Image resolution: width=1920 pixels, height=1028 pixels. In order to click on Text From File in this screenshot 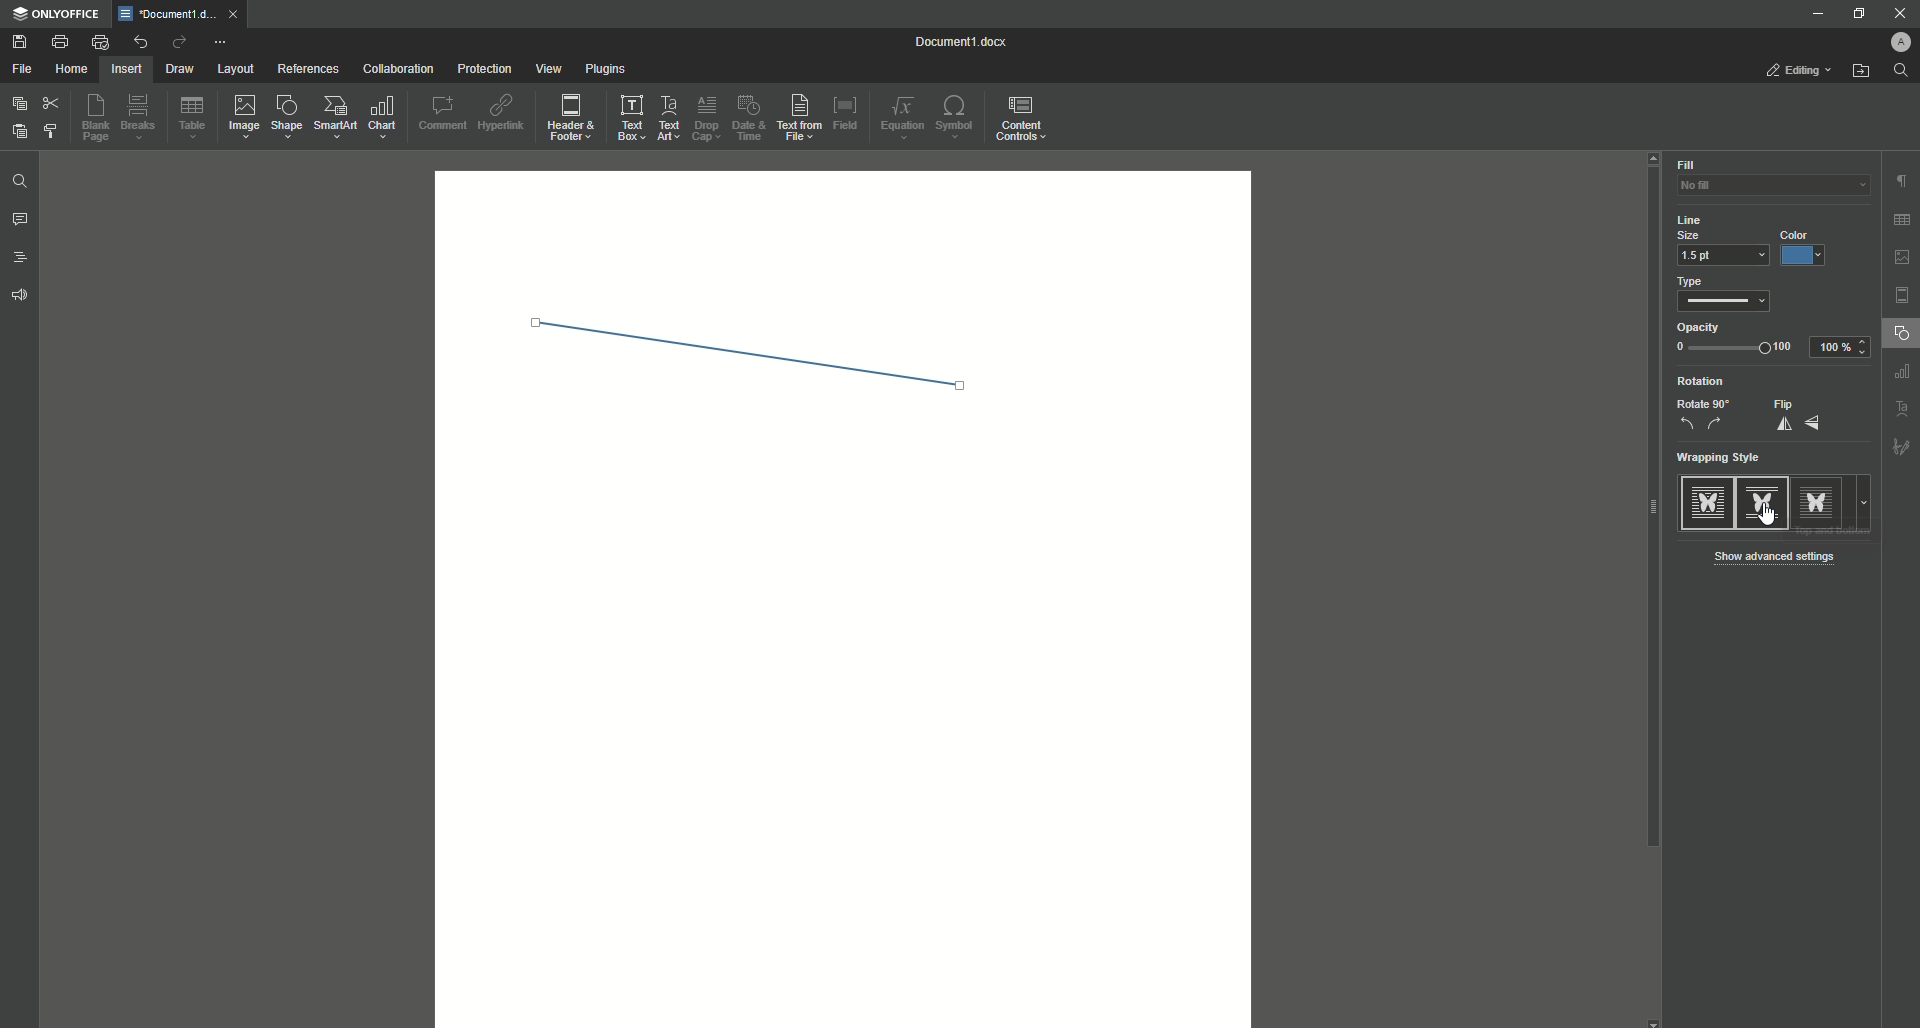, I will do `click(801, 119)`.